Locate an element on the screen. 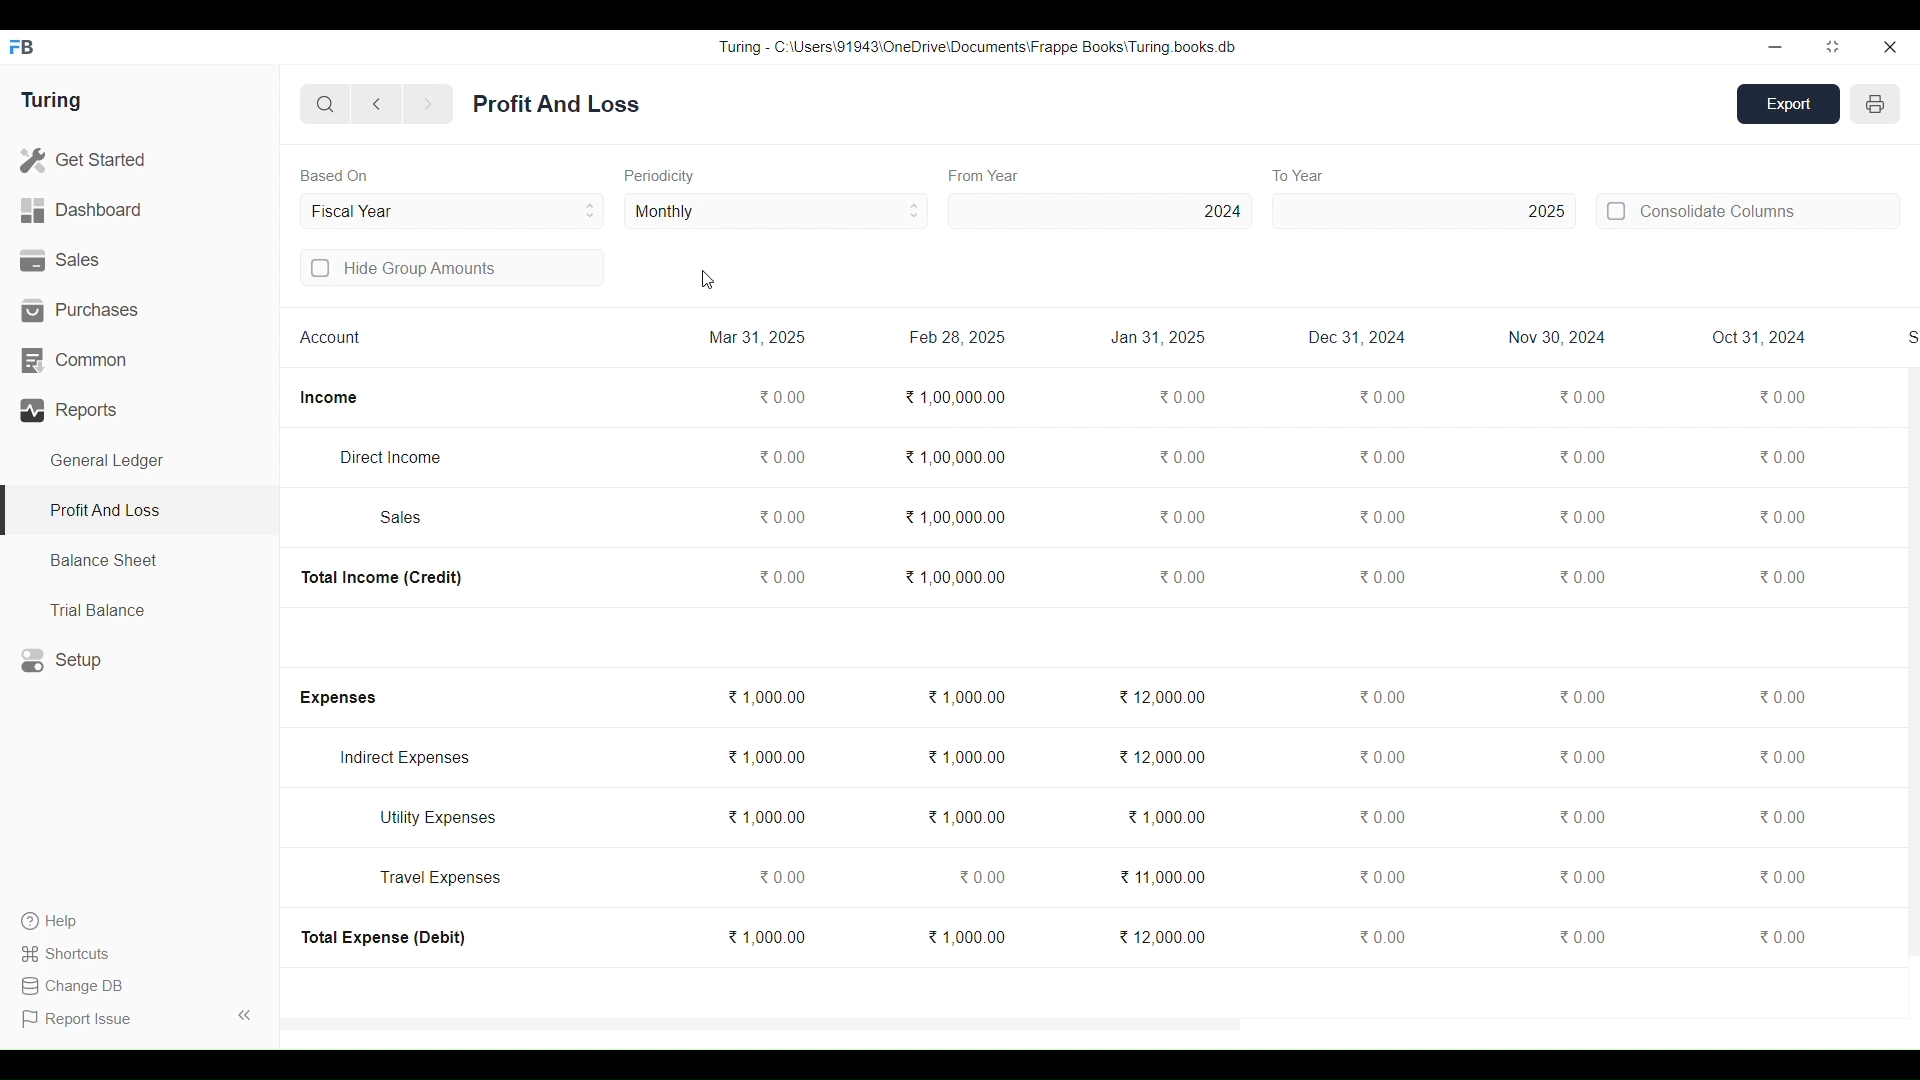 This screenshot has width=1920, height=1080. Common is located at coordinates (139, 361).